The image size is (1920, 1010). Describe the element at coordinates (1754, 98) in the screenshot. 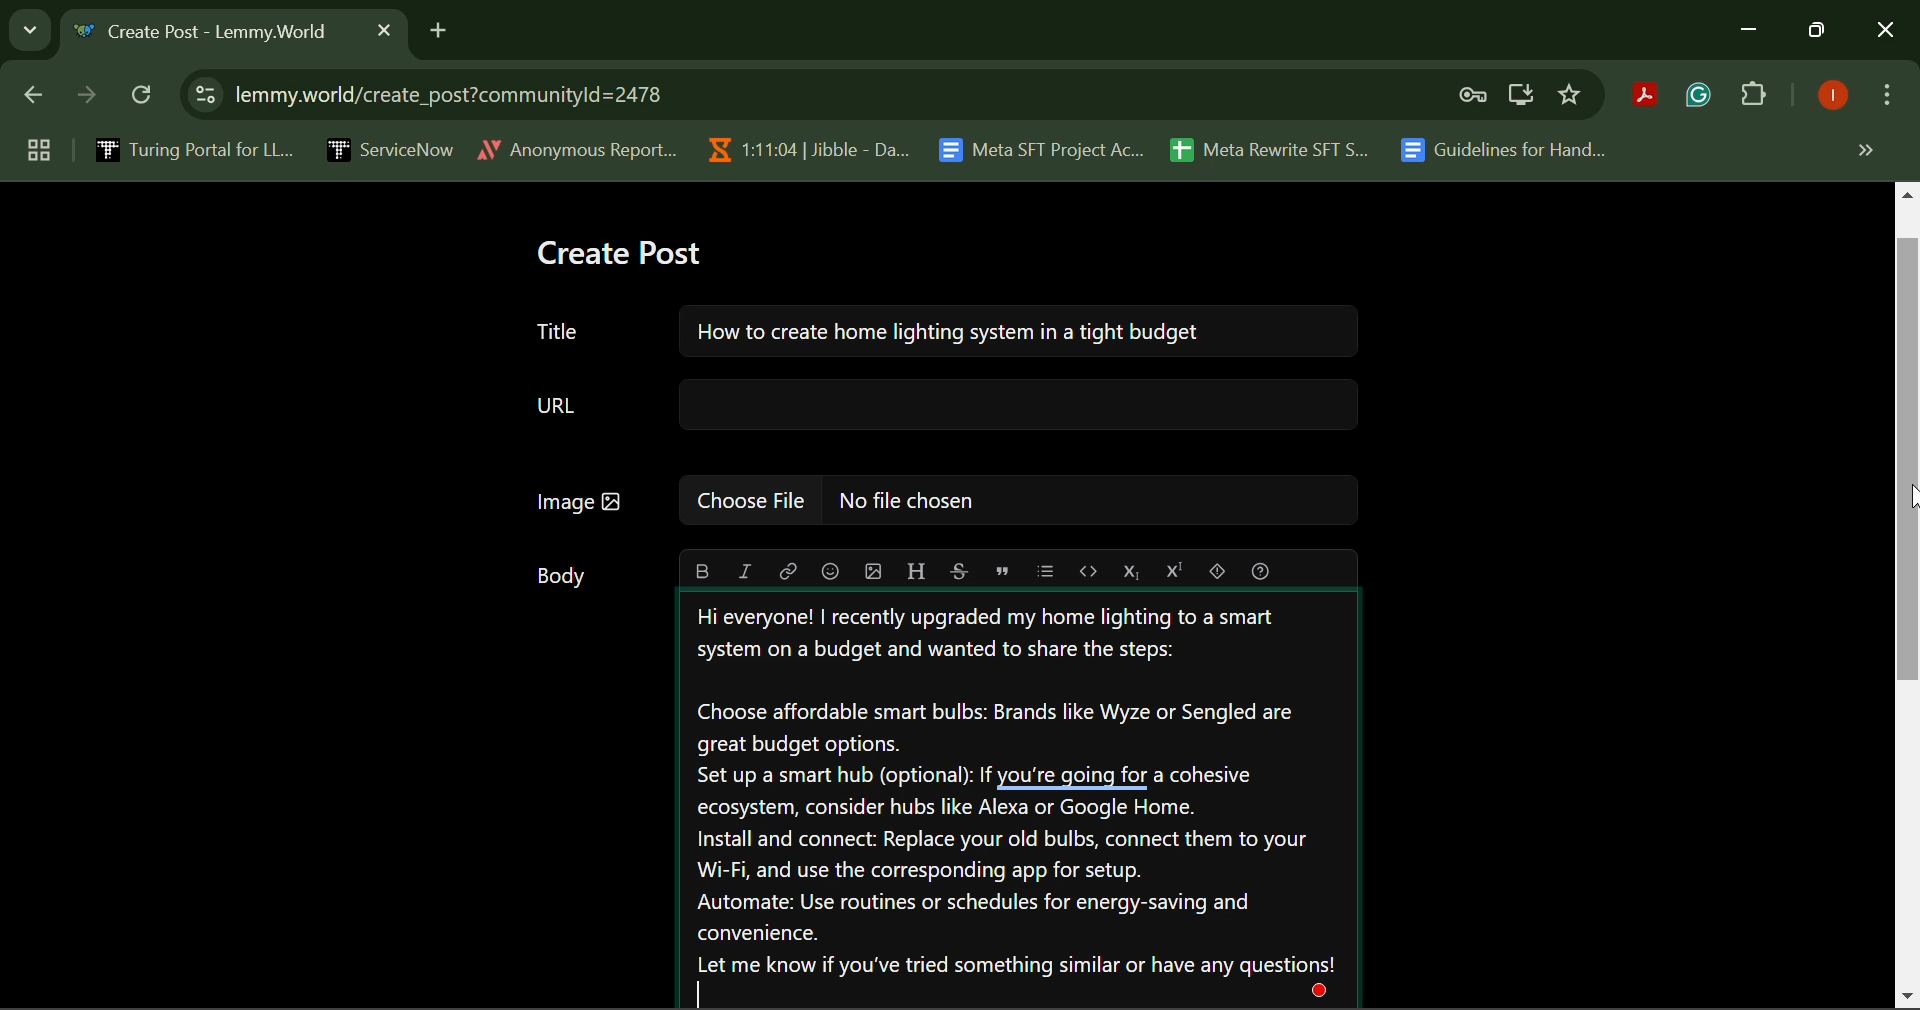

I see `Plugins` at that location.